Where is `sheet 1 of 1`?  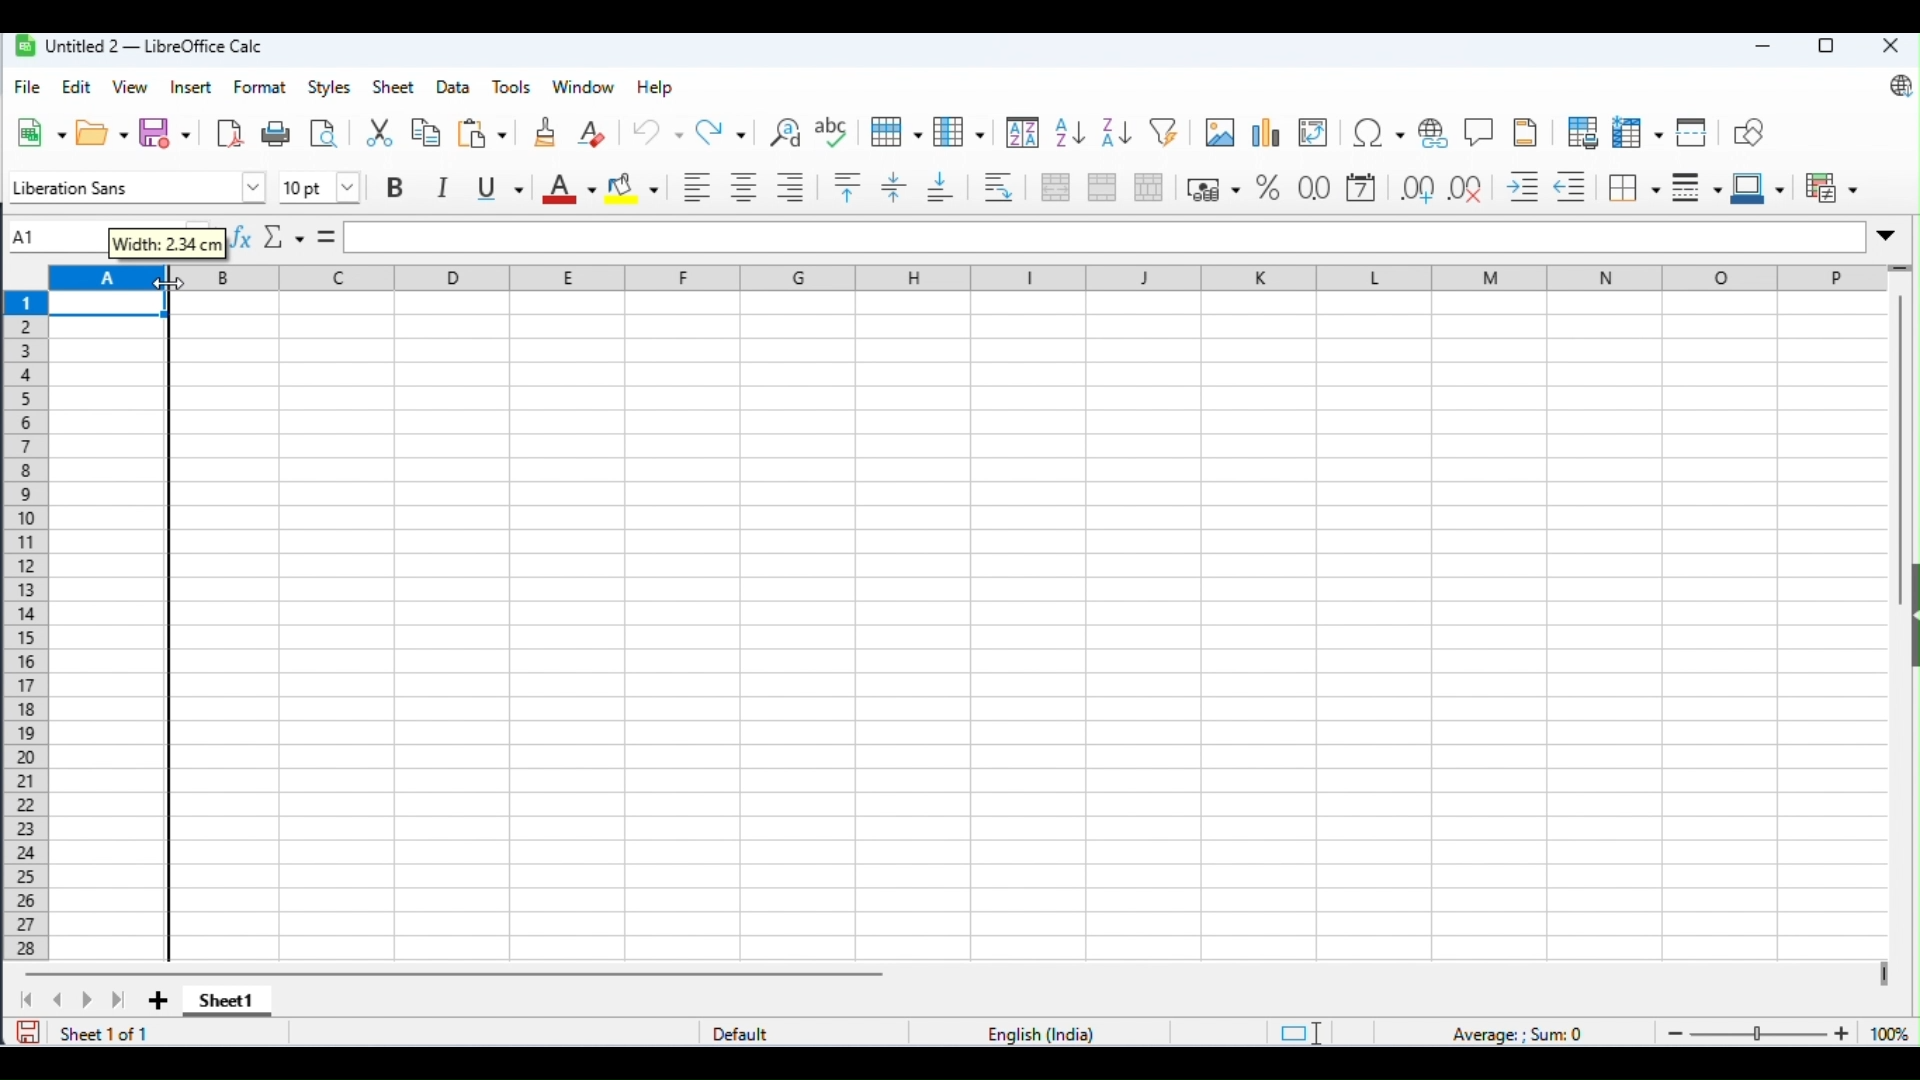 sheet 1 of 1 is located at coordinates (104, 1033).